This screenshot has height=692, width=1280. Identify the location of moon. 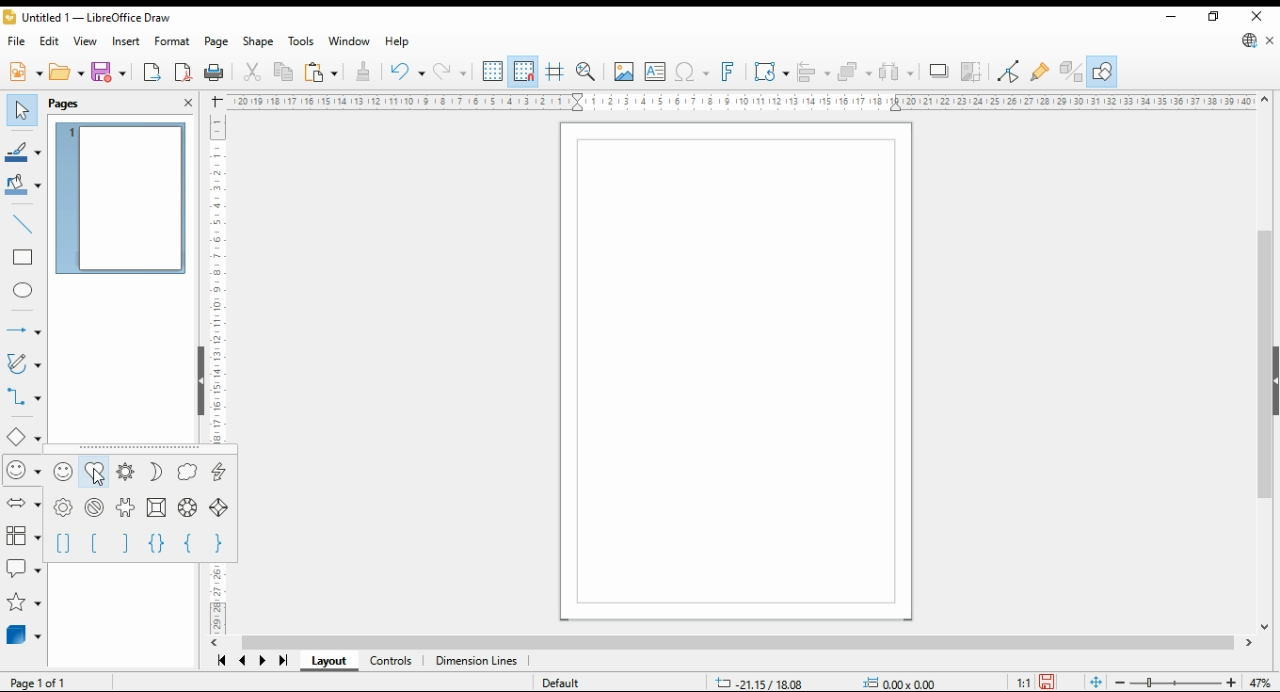
(158, 472).